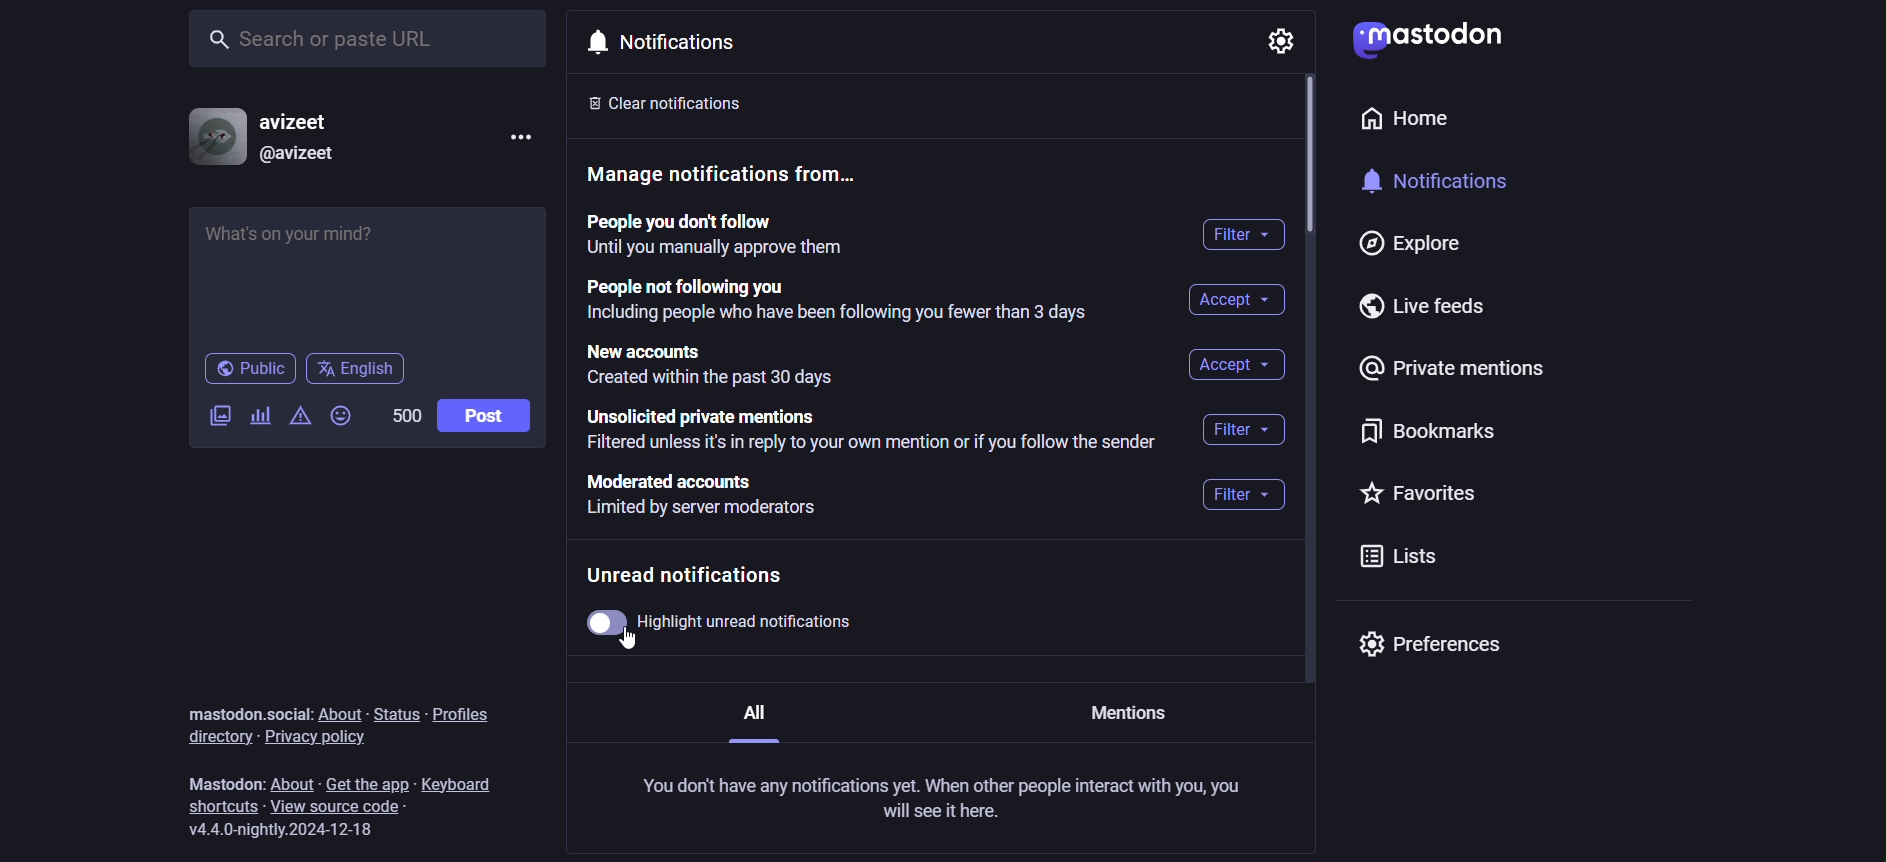  Describe the element at coordinates (215, 737) in the screenshot. I see `directory` at that location.